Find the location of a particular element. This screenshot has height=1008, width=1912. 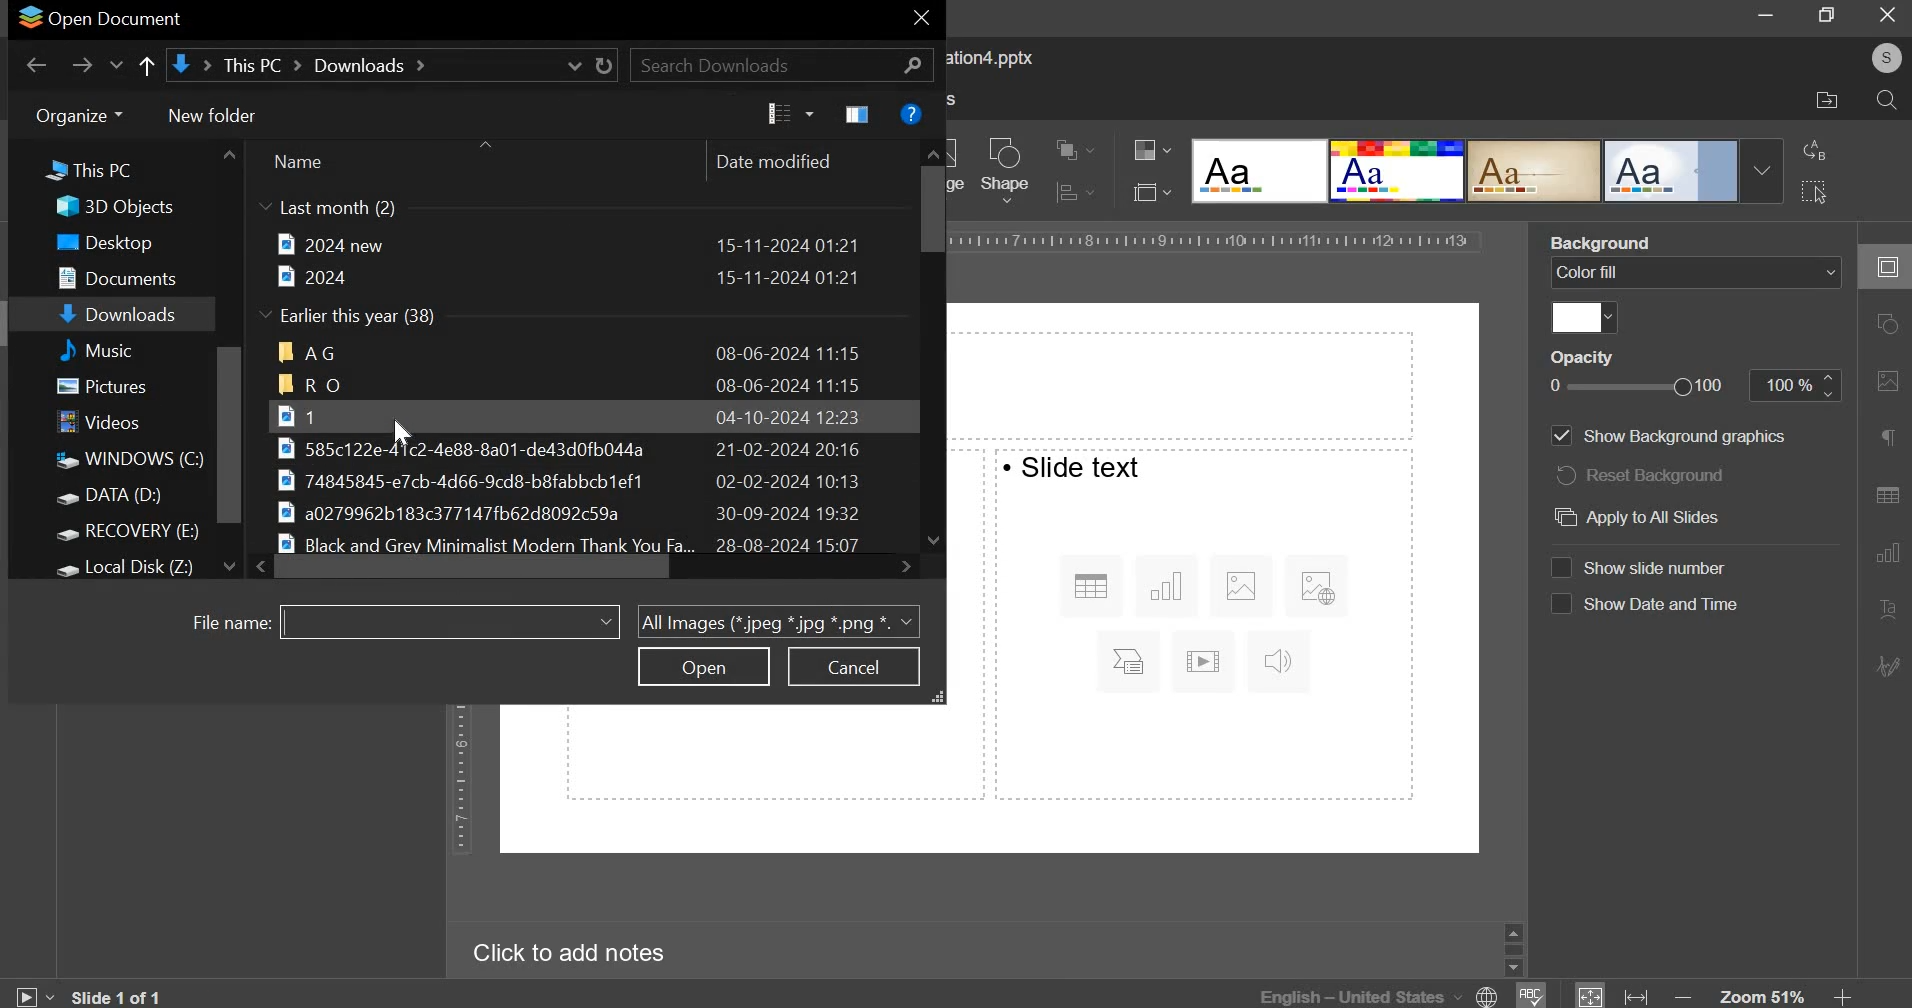

background is located at coordinates (1604, 241).